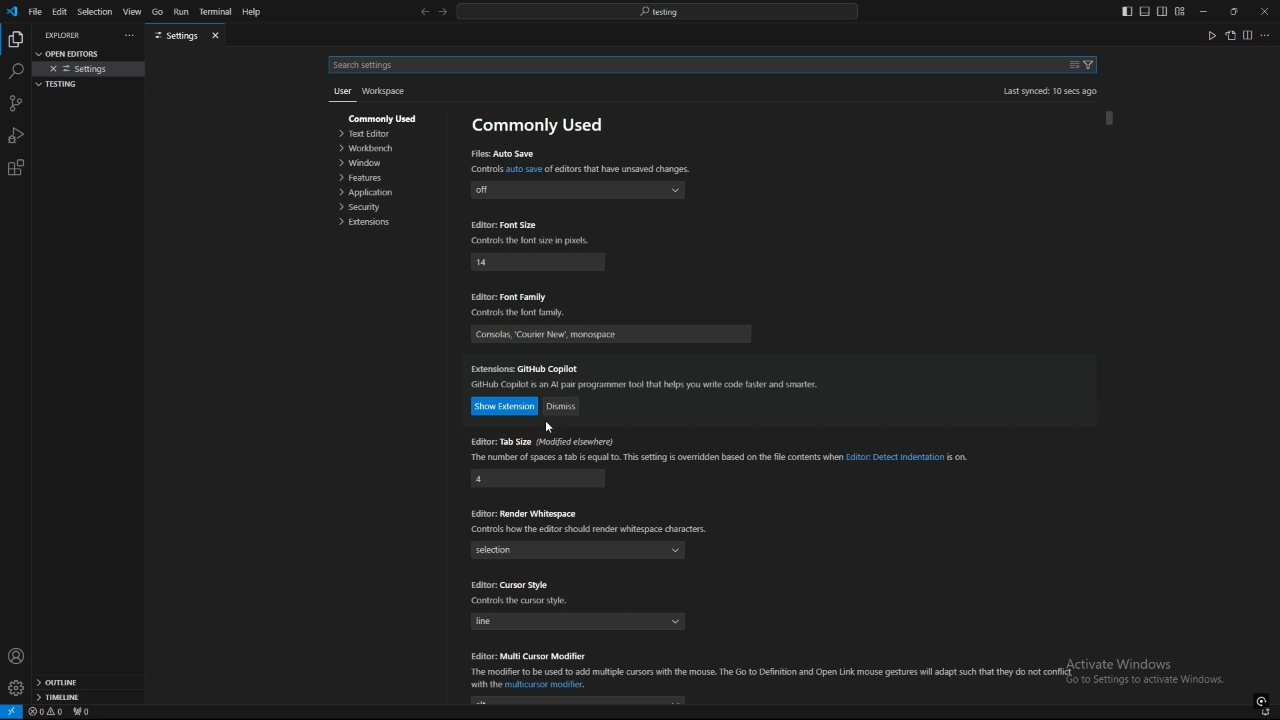 The width and height of the screenshot is (1280, 720). What do you see at coordinates (580, 551) in the screenshot?
I see `selection` at bounding box center [580, 551].